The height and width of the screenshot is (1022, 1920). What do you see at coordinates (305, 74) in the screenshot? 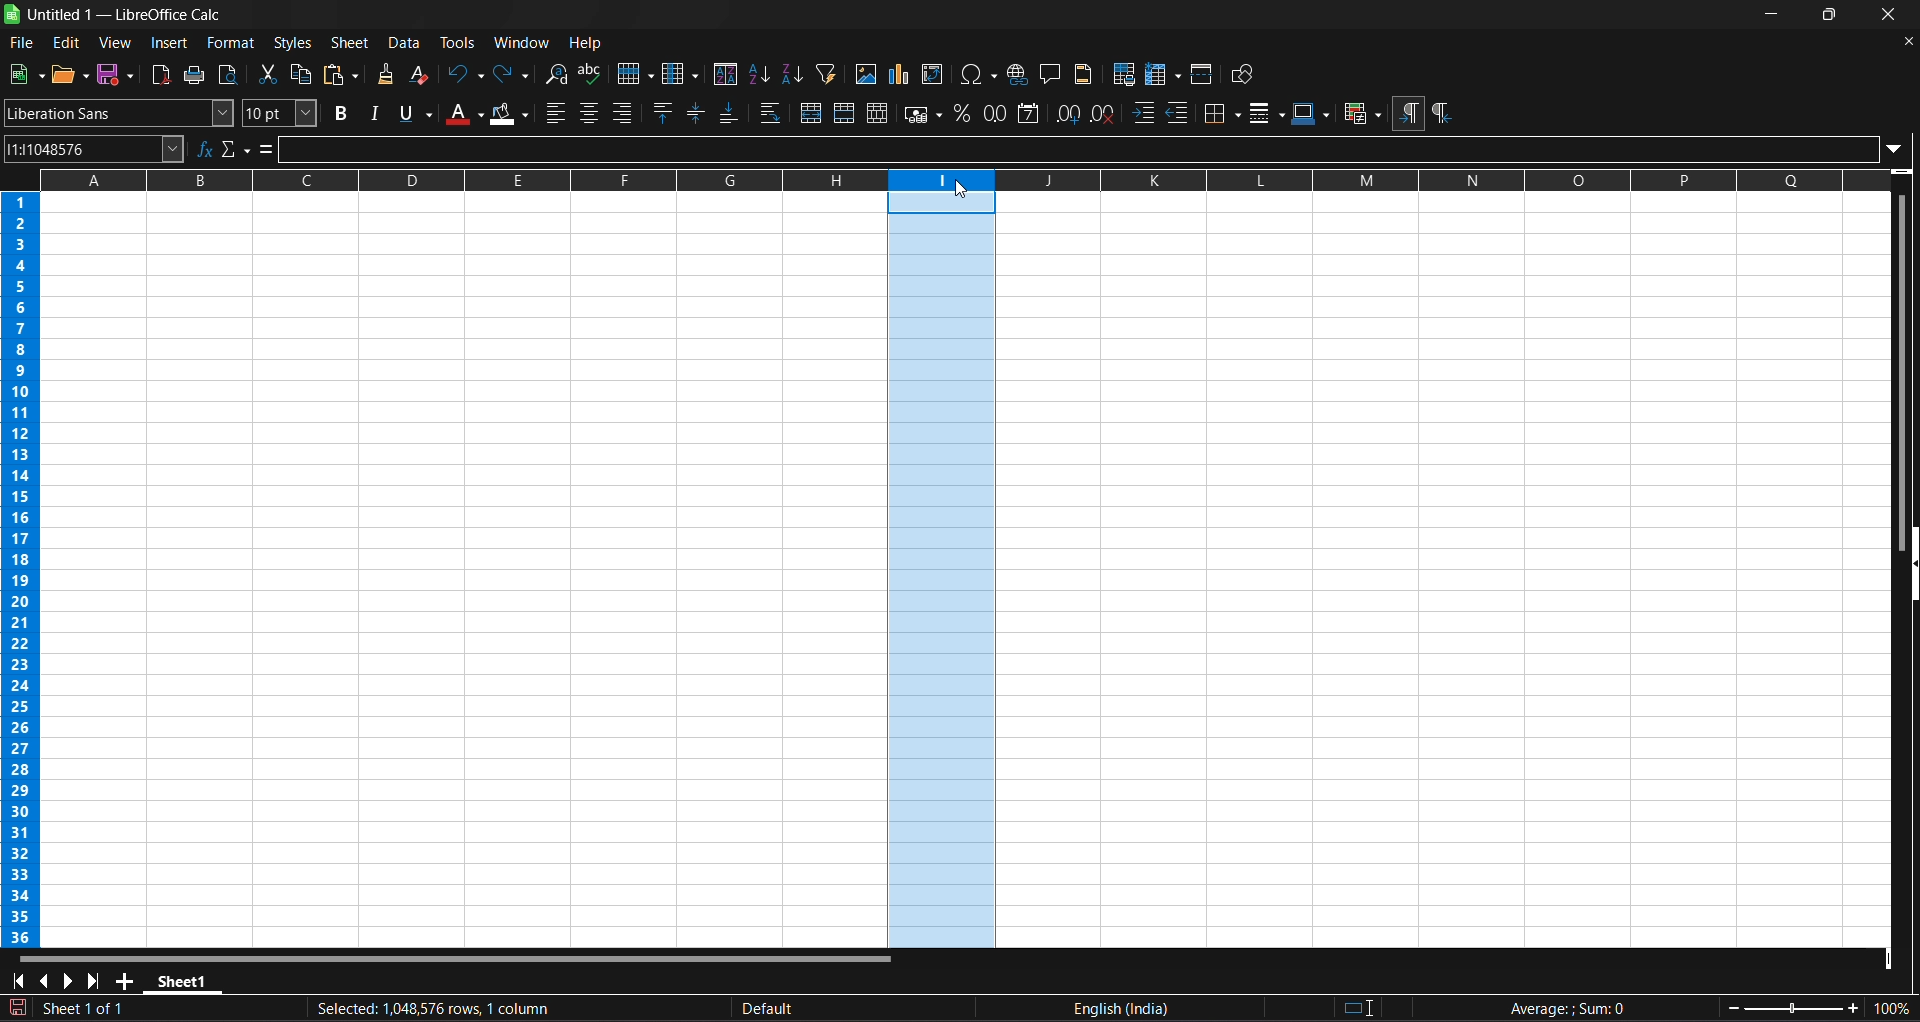
I see `copy` at bounding box center [305, 74].